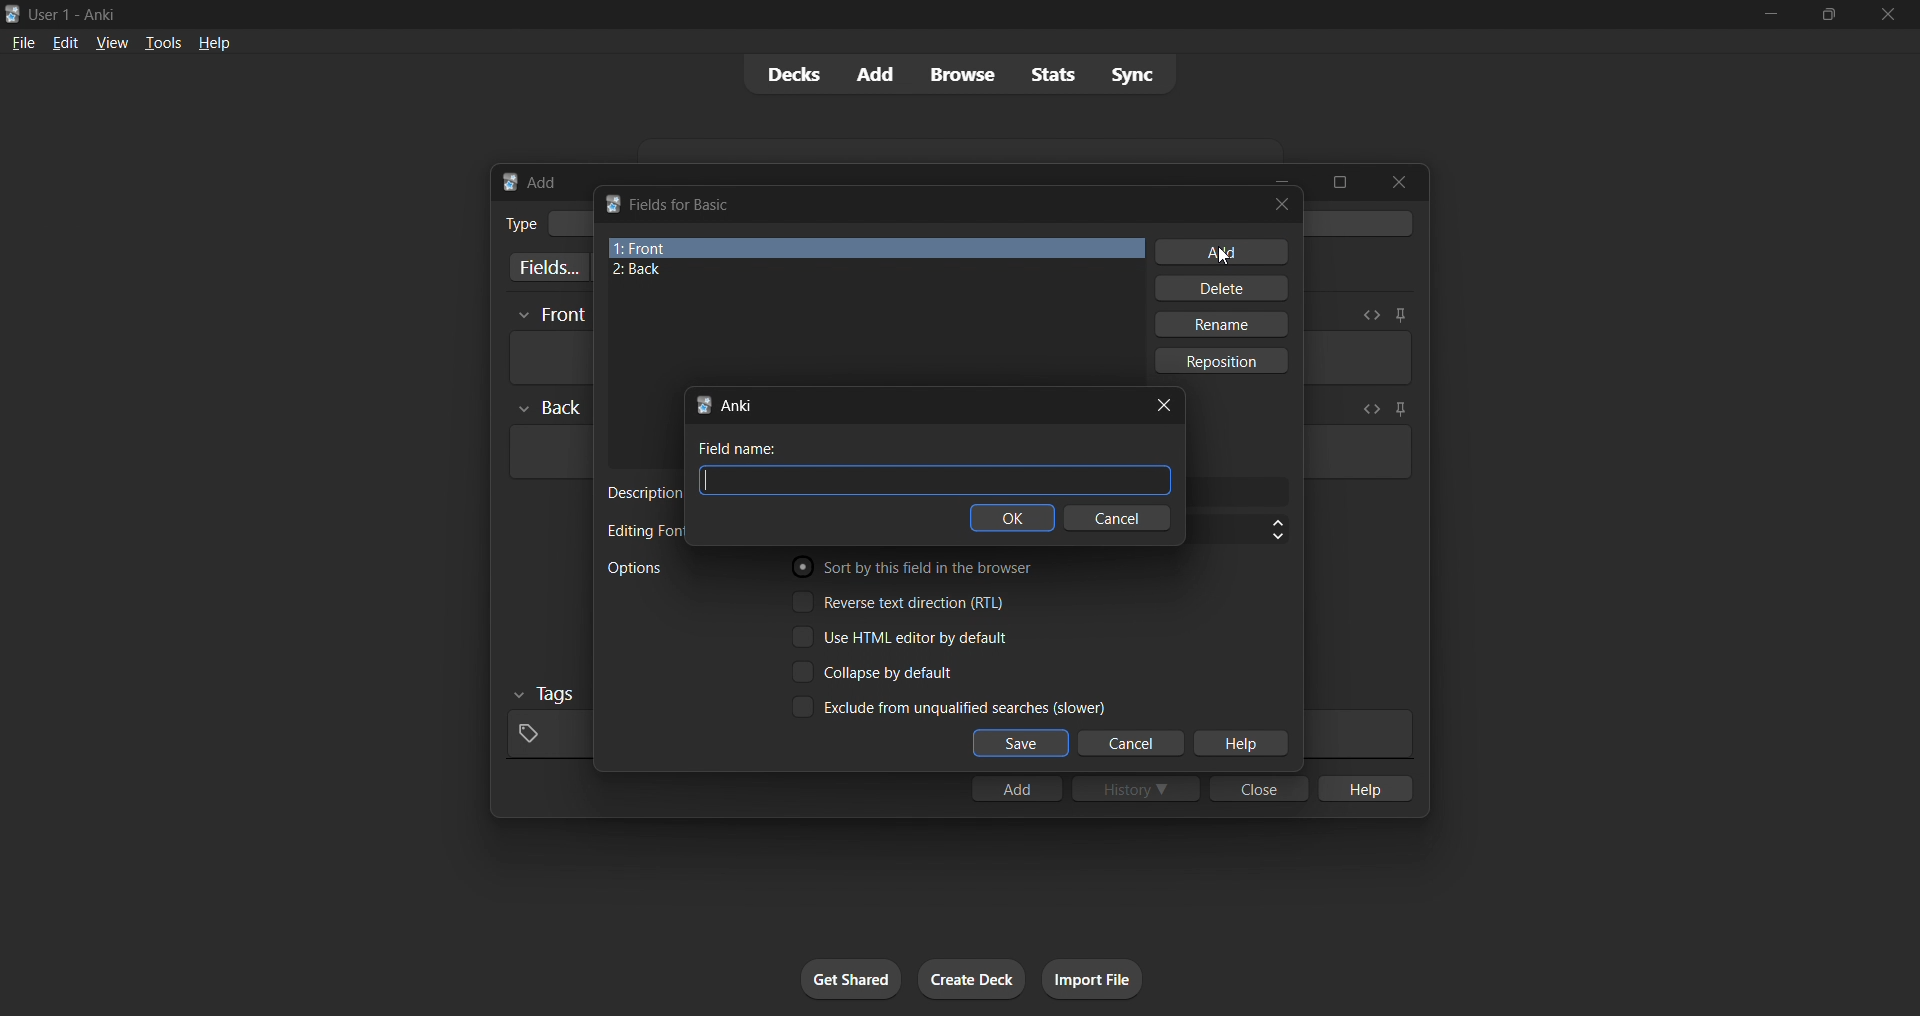 This screenshot has width=1920, height=1016. What do you see at coordinates (1164, 406) in the screenshot?
I see `close` at bounding box center [1164, 406].